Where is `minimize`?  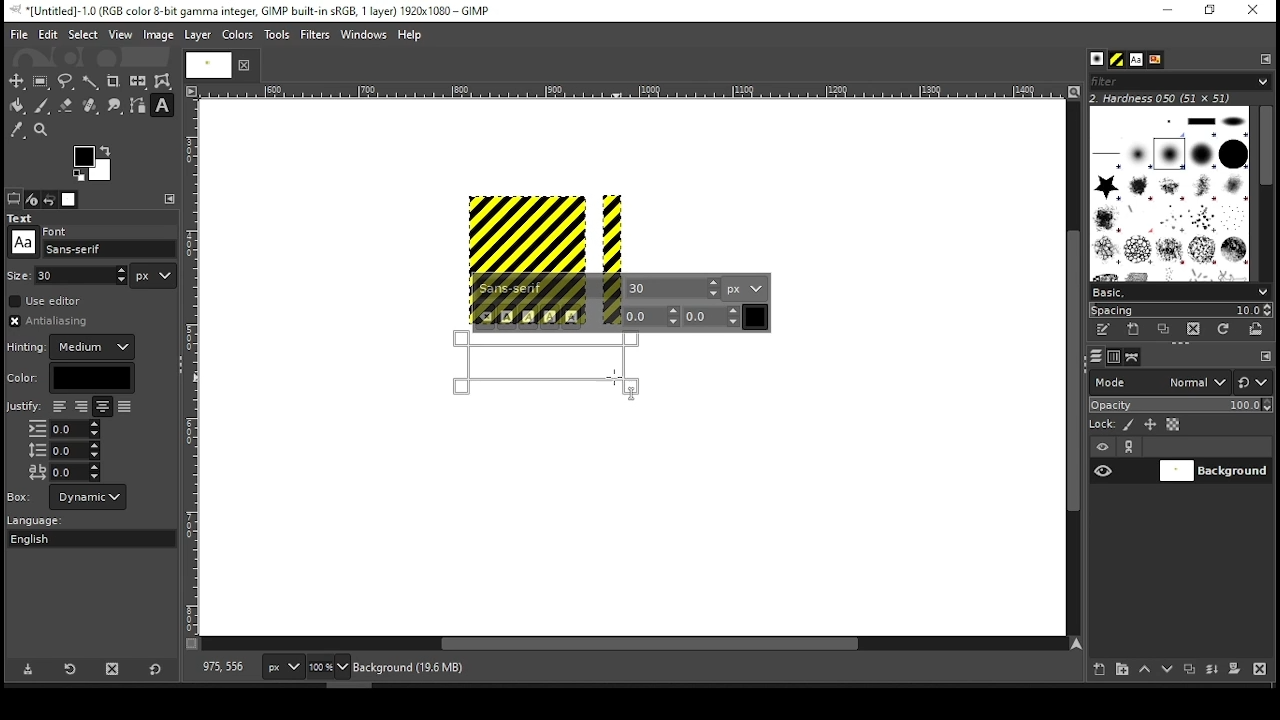
minimize is located at coordinates (1166, 11).